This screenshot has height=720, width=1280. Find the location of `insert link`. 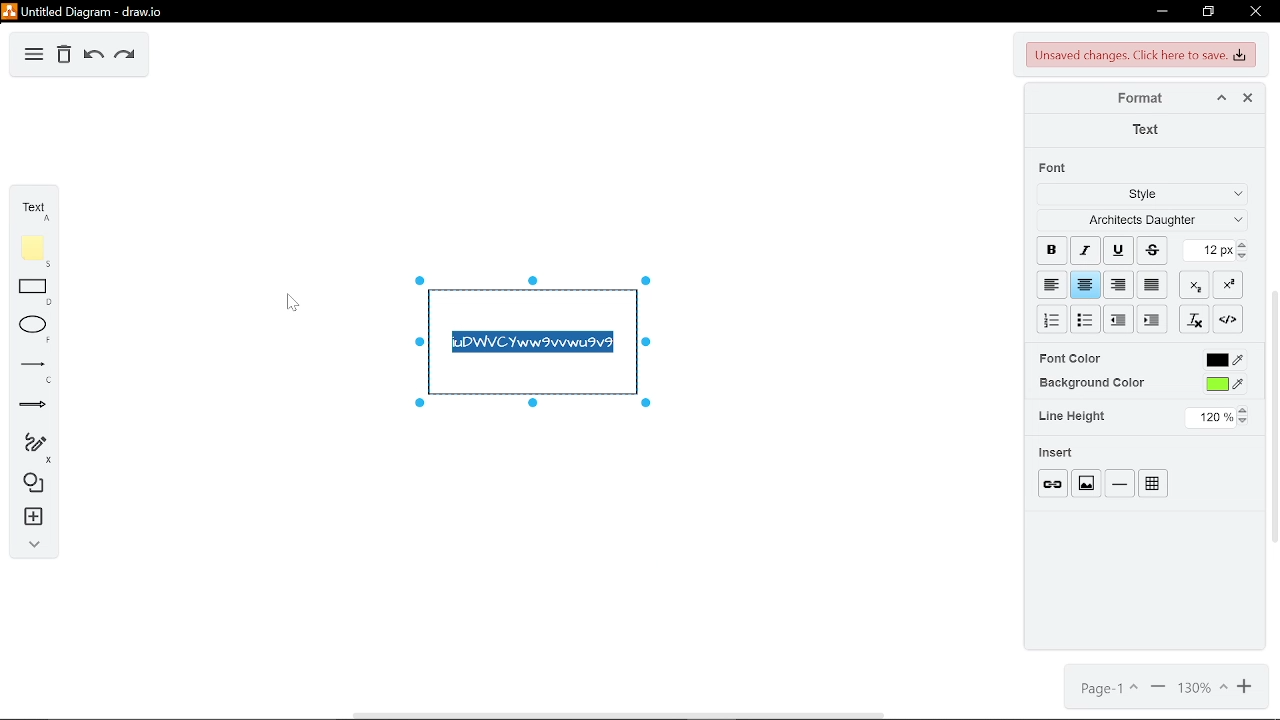

insert link is located at coordinates (1053, 483).